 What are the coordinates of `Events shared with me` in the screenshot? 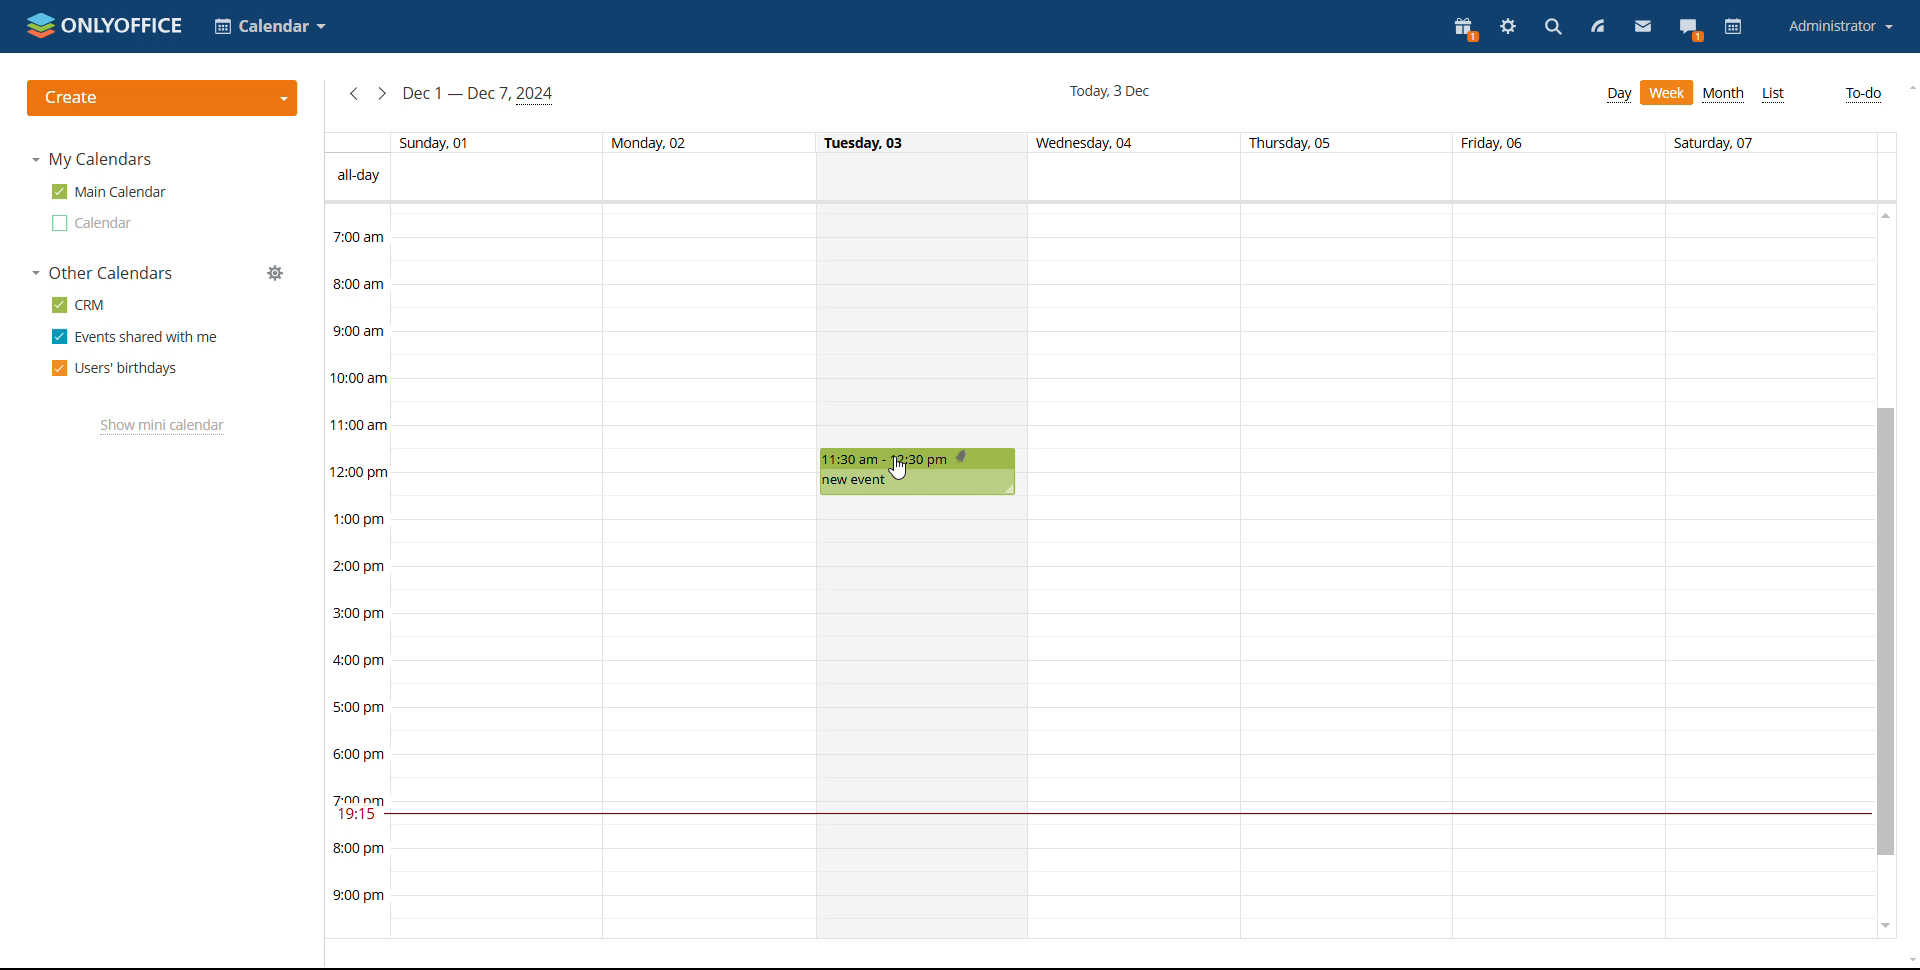 It's located at (132, 337).